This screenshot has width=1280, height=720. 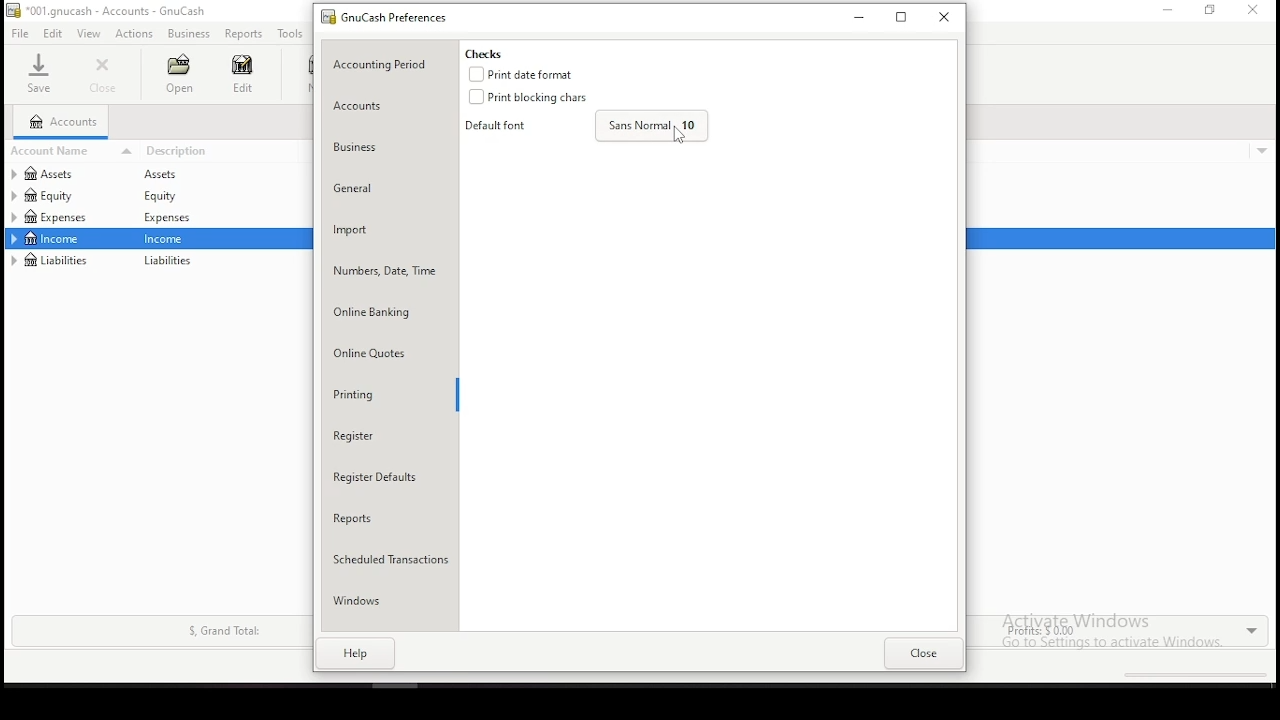 I want to click on liabilities, so click(x=168, y=262).